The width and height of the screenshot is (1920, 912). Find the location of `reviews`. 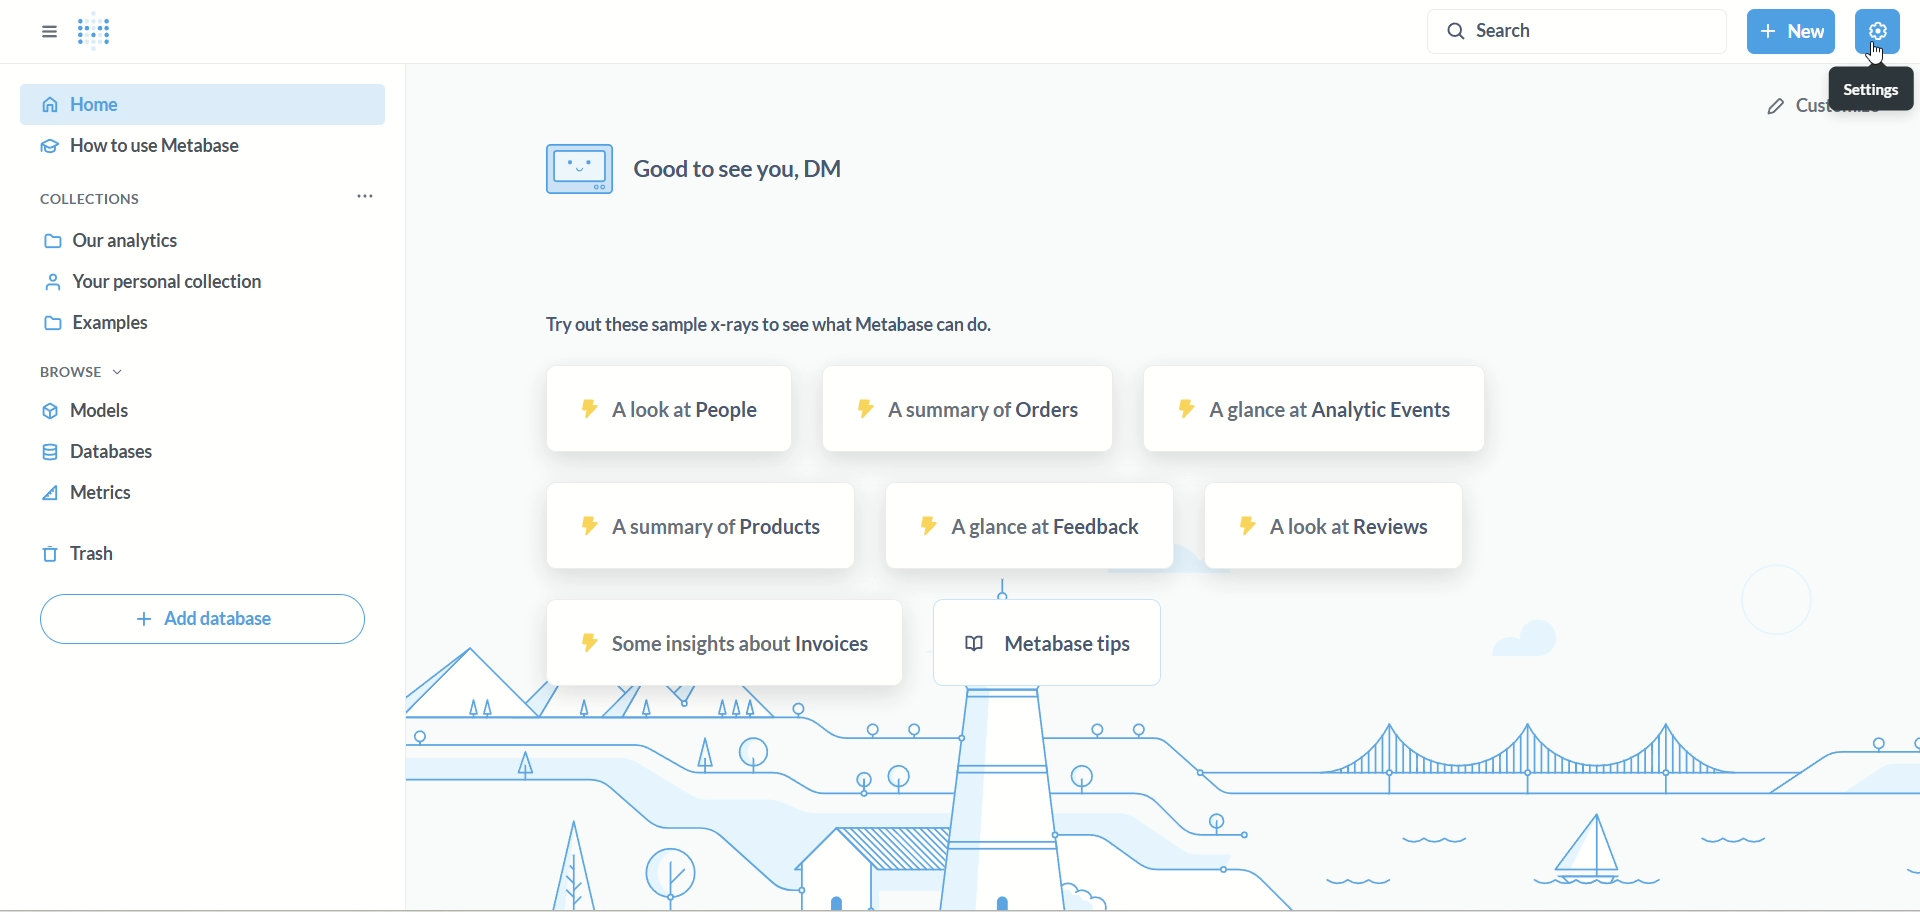

reviews is located at coordinates (1330, 526).